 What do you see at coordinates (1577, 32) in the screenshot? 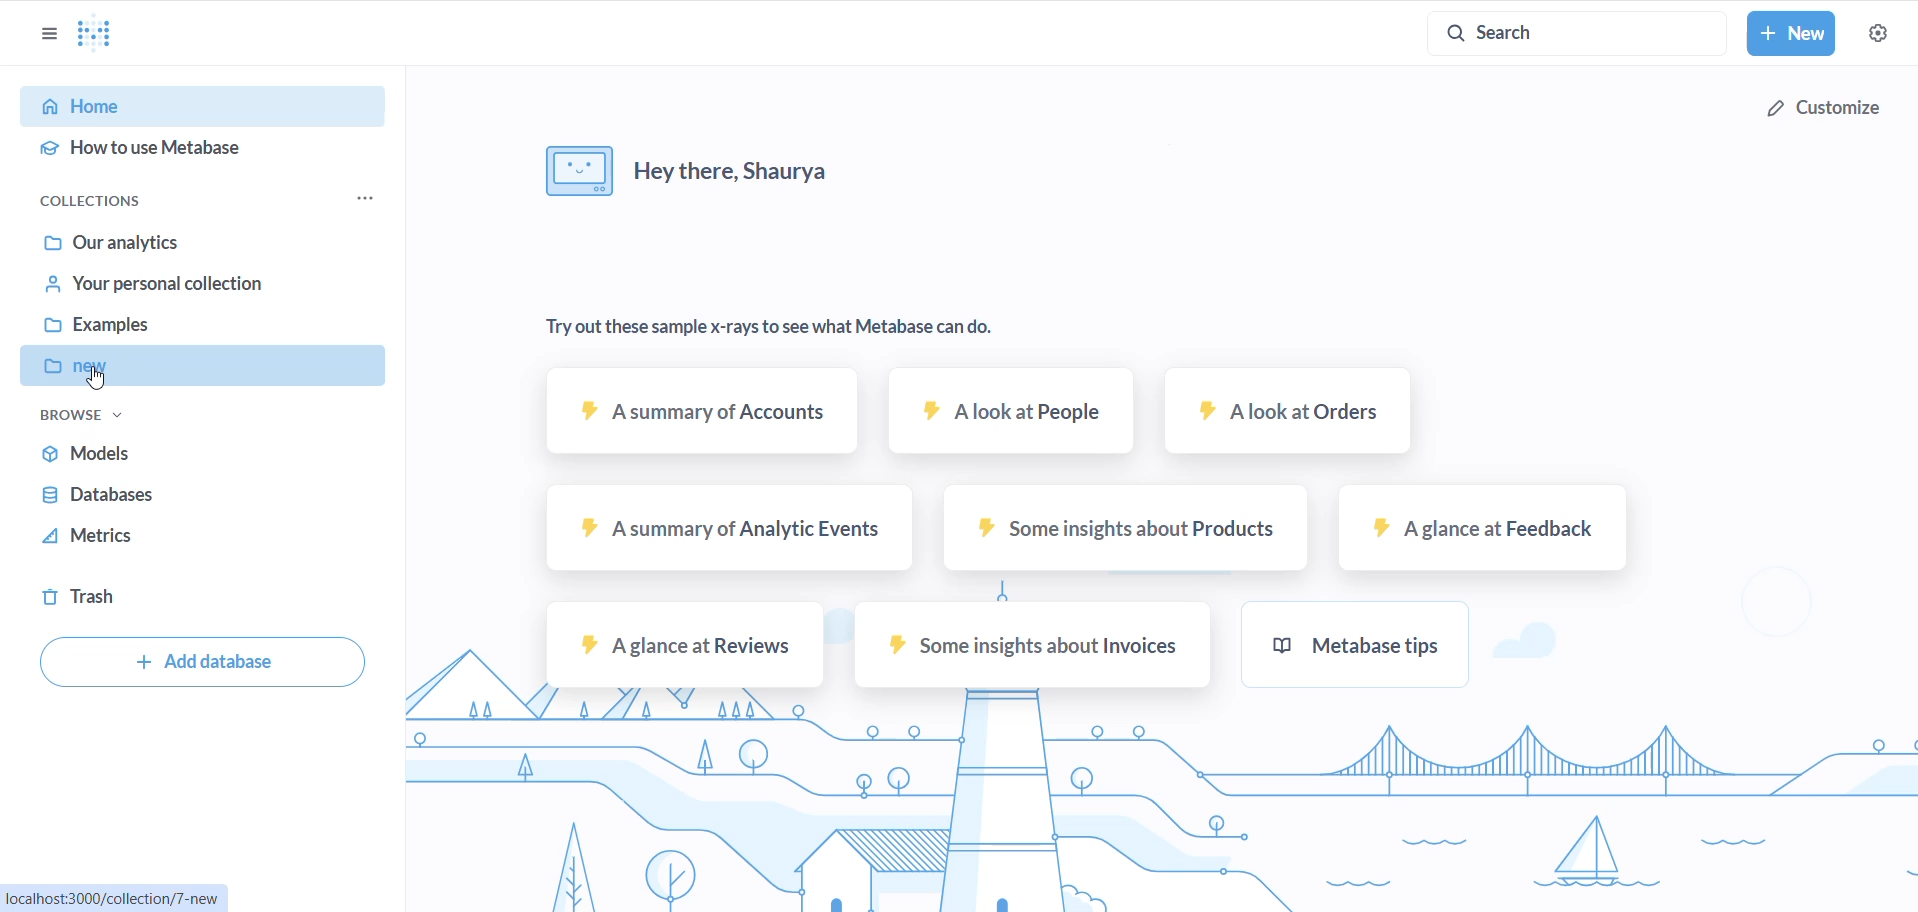
I see `SEARCH  BUTTON` at bounding box center [1577, 32].